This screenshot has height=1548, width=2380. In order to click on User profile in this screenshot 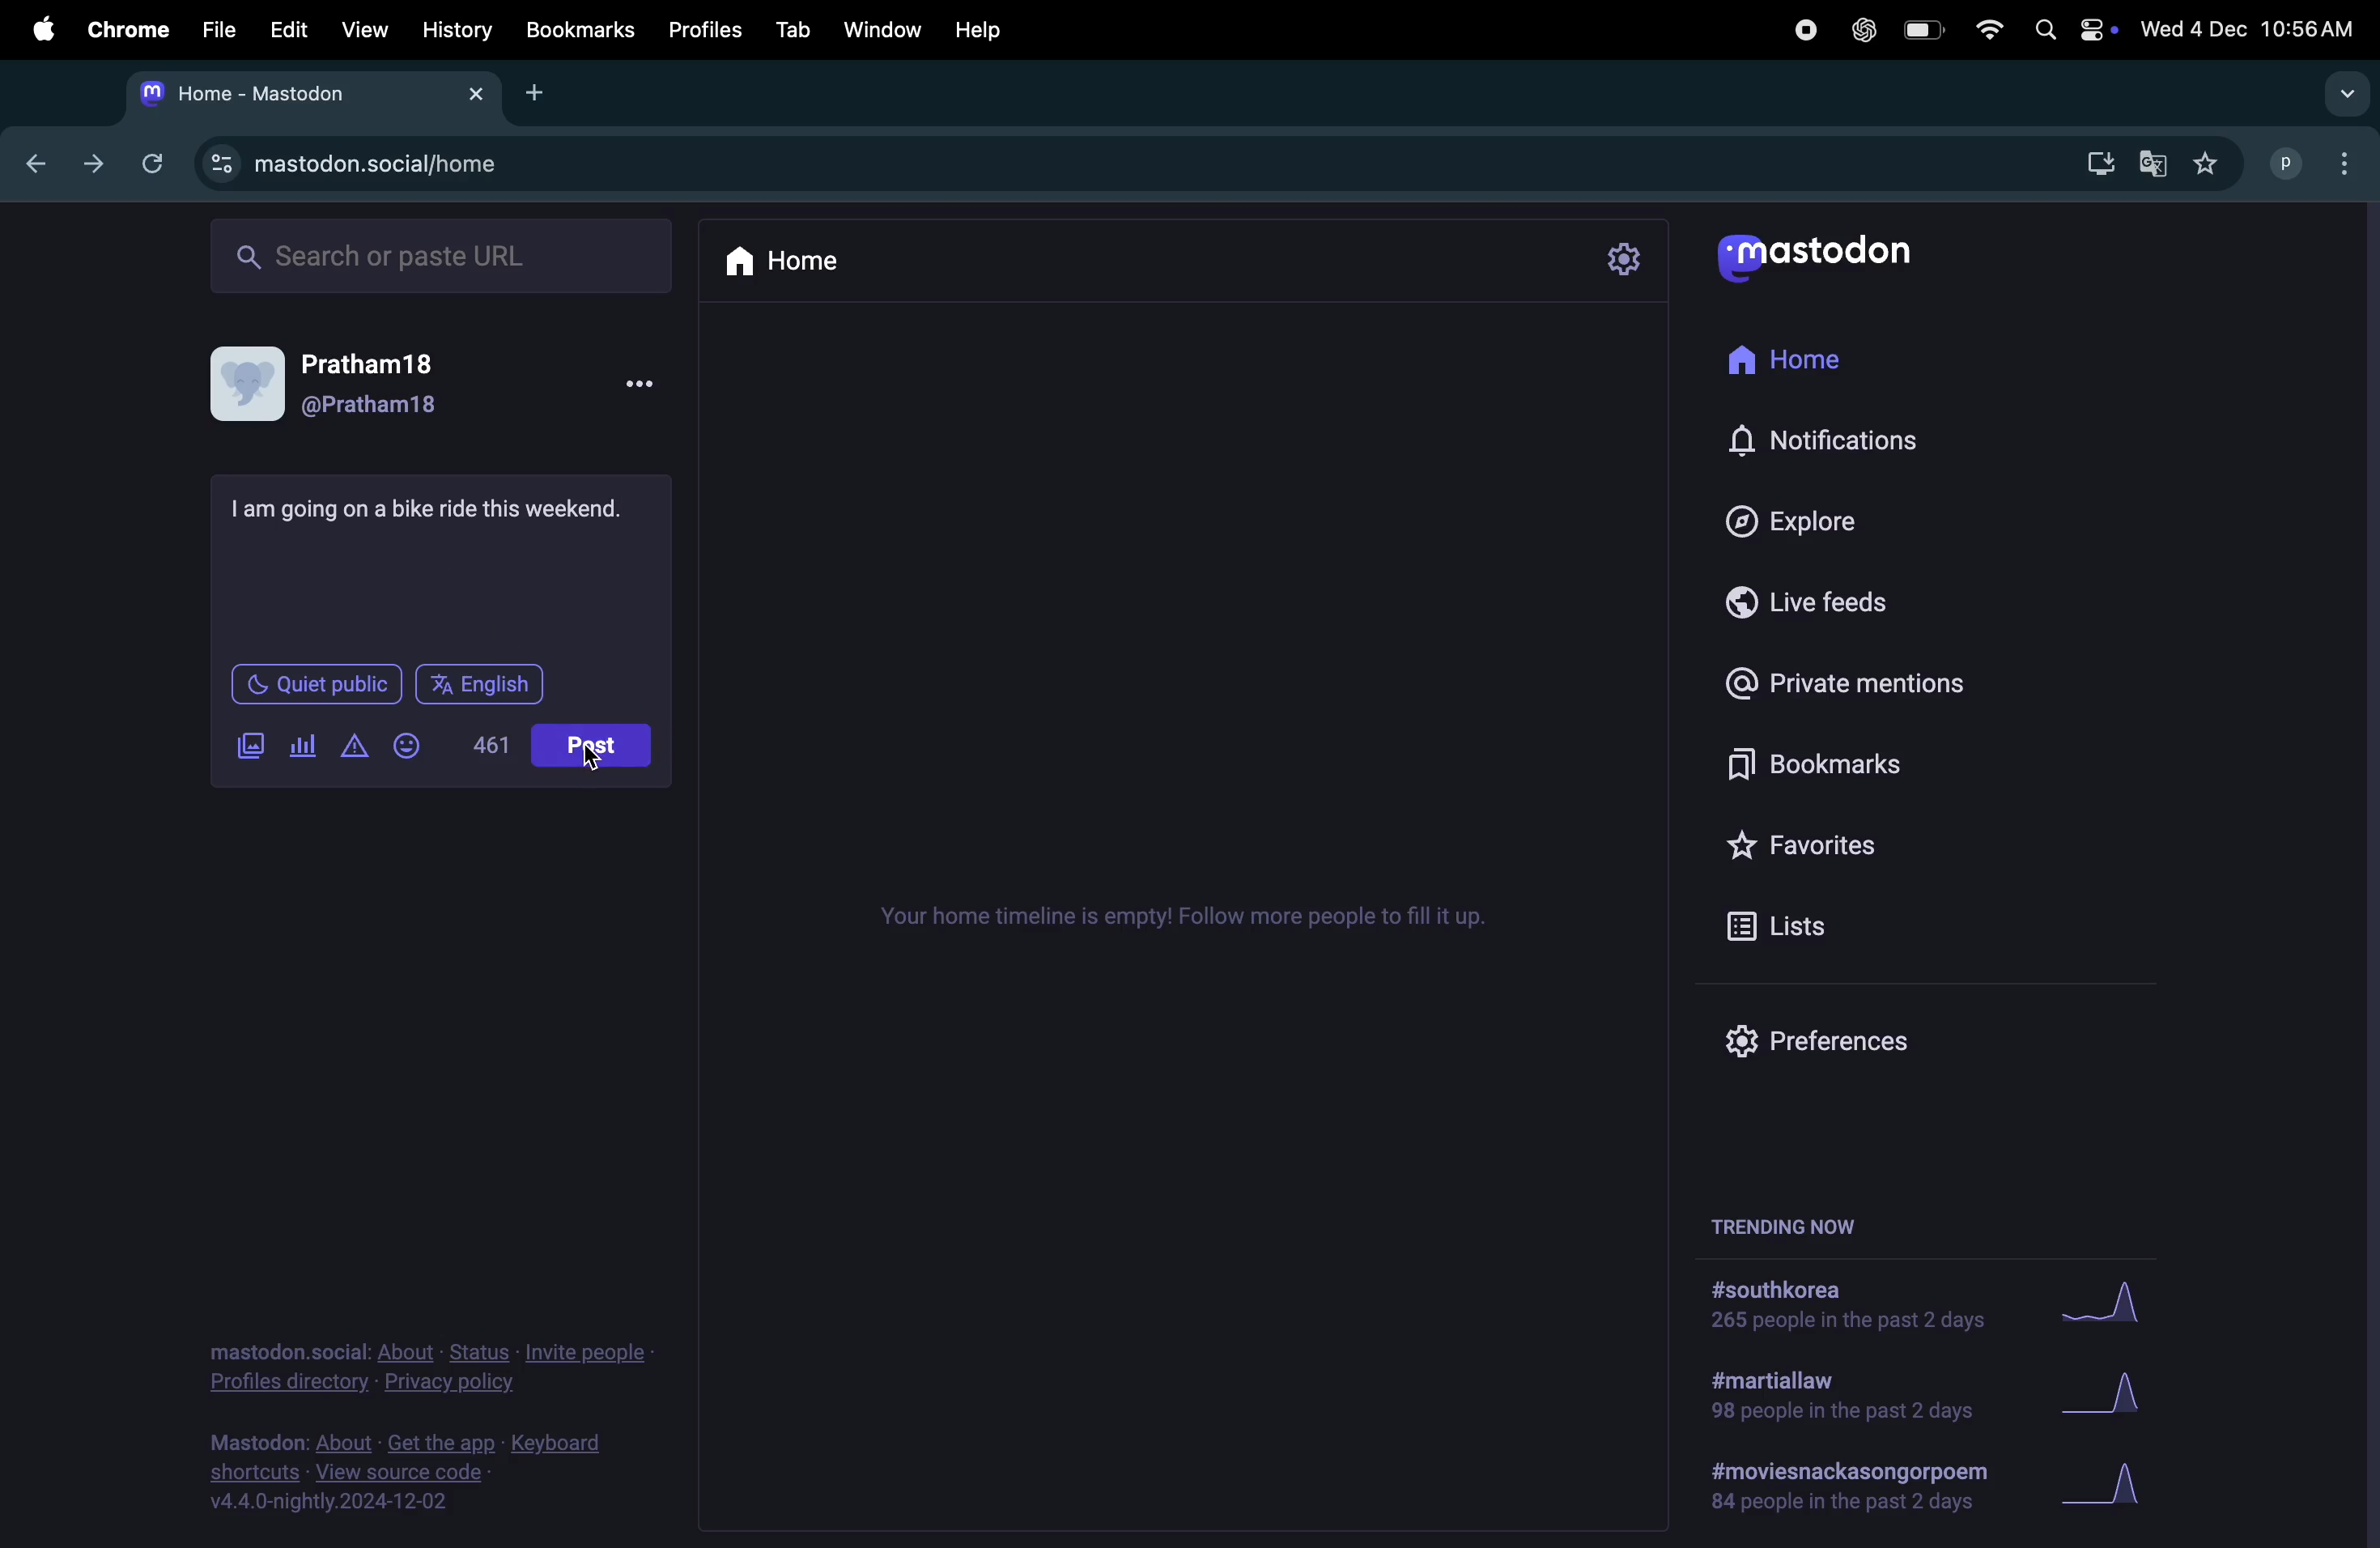, I will do `click(350, 385)`.